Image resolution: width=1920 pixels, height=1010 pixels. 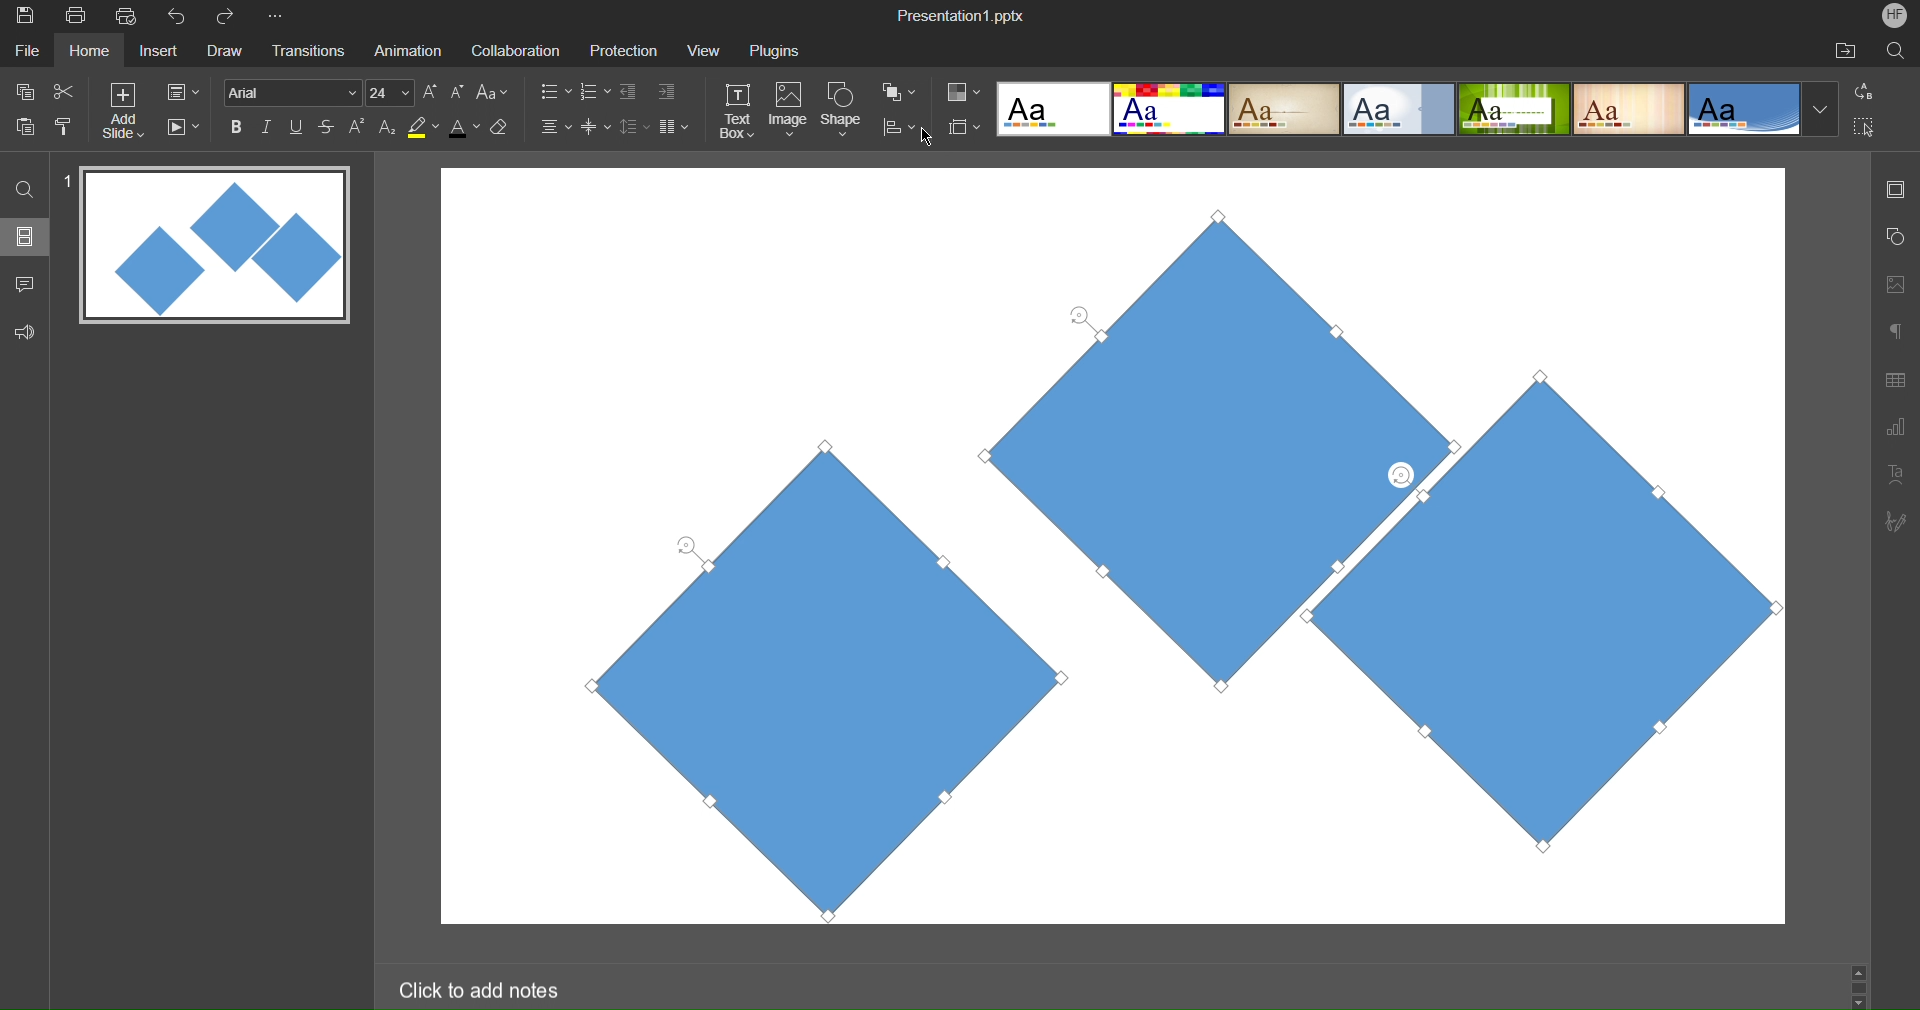 What do you see at coordinates (182, 128) in the screenshot?
I see `Playback` at bounding box center [182, 128].